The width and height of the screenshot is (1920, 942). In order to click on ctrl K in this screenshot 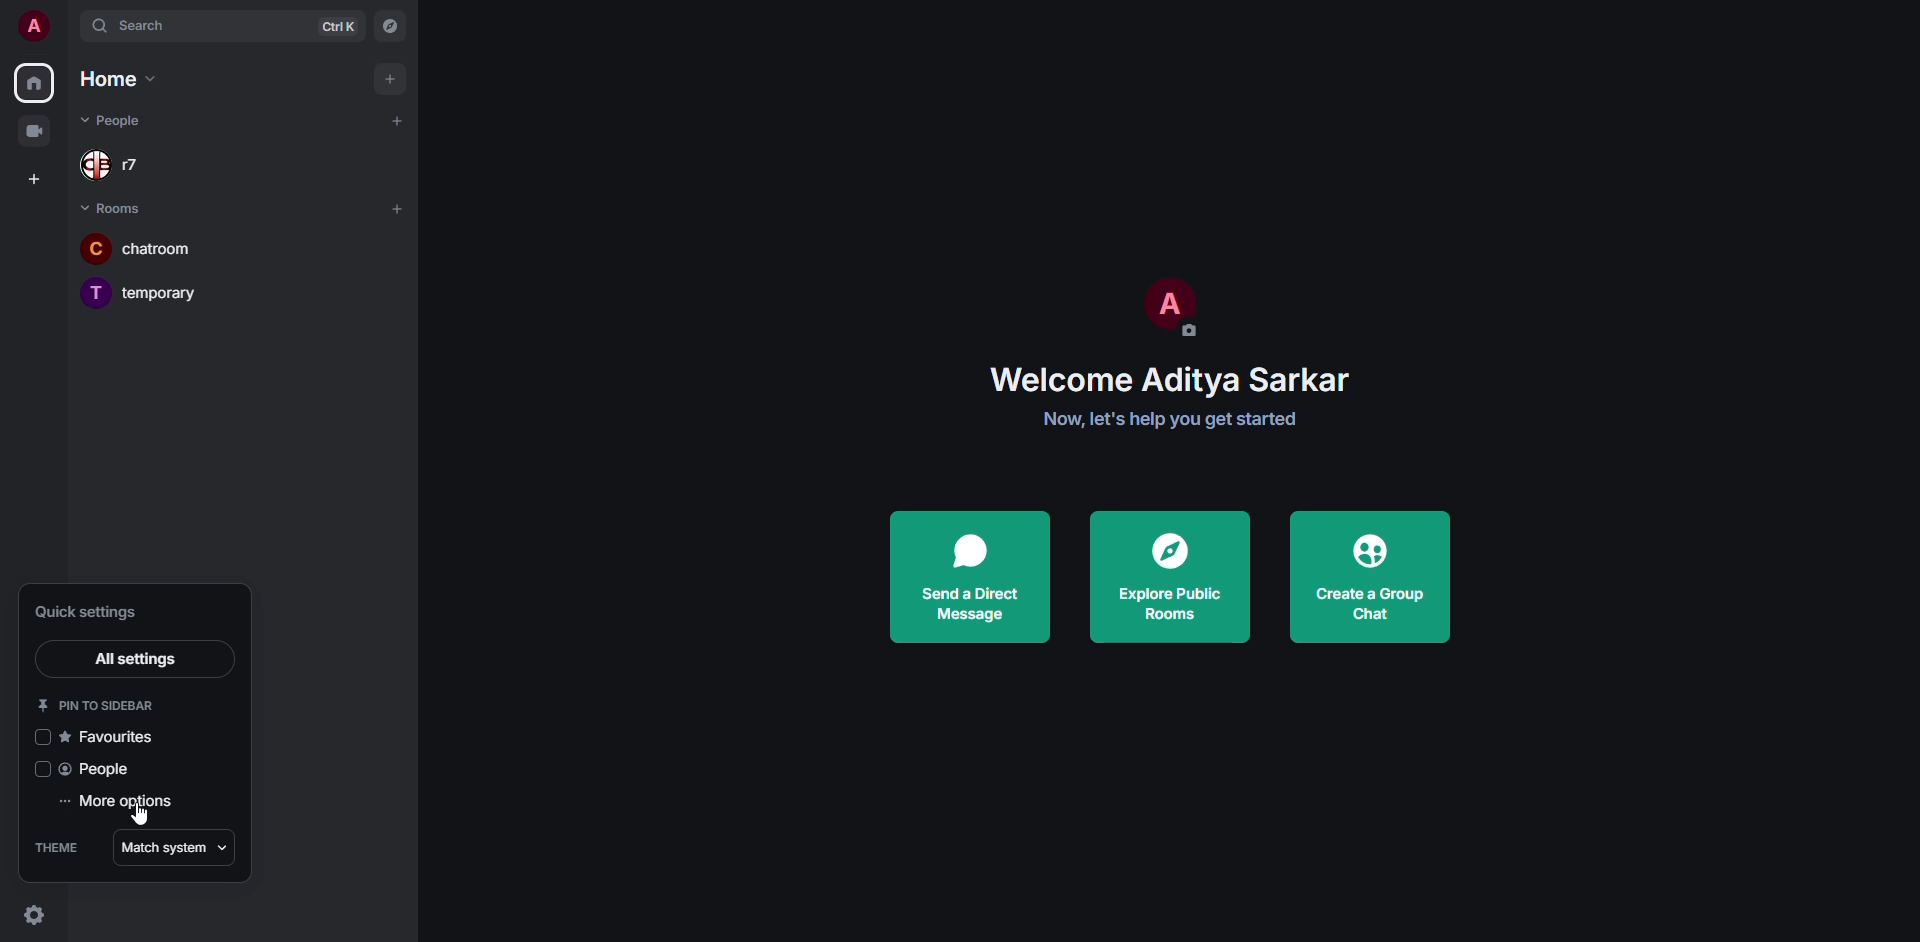, I will do `click(338, 27)`.